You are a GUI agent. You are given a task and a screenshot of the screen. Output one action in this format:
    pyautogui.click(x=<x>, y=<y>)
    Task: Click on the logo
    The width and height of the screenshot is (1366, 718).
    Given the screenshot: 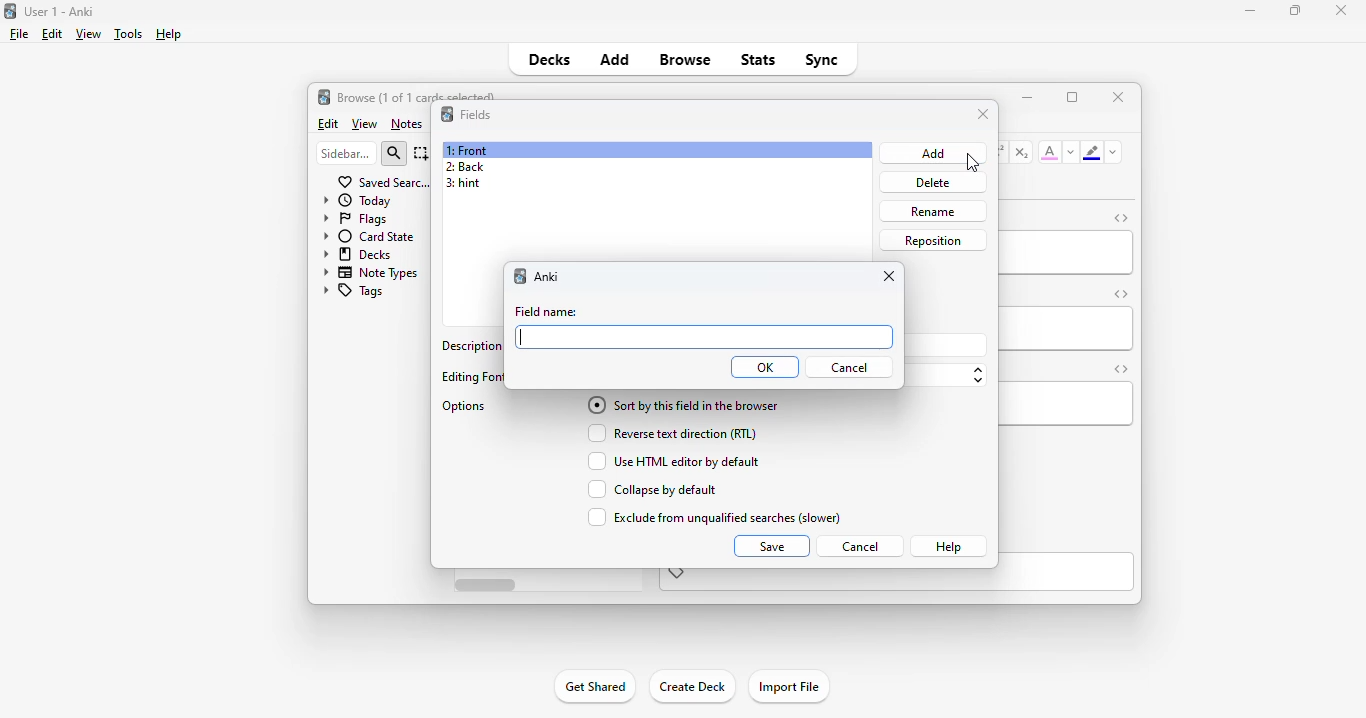 What is the action you would take?
    pyautogui.click(x=9, y=10)
    